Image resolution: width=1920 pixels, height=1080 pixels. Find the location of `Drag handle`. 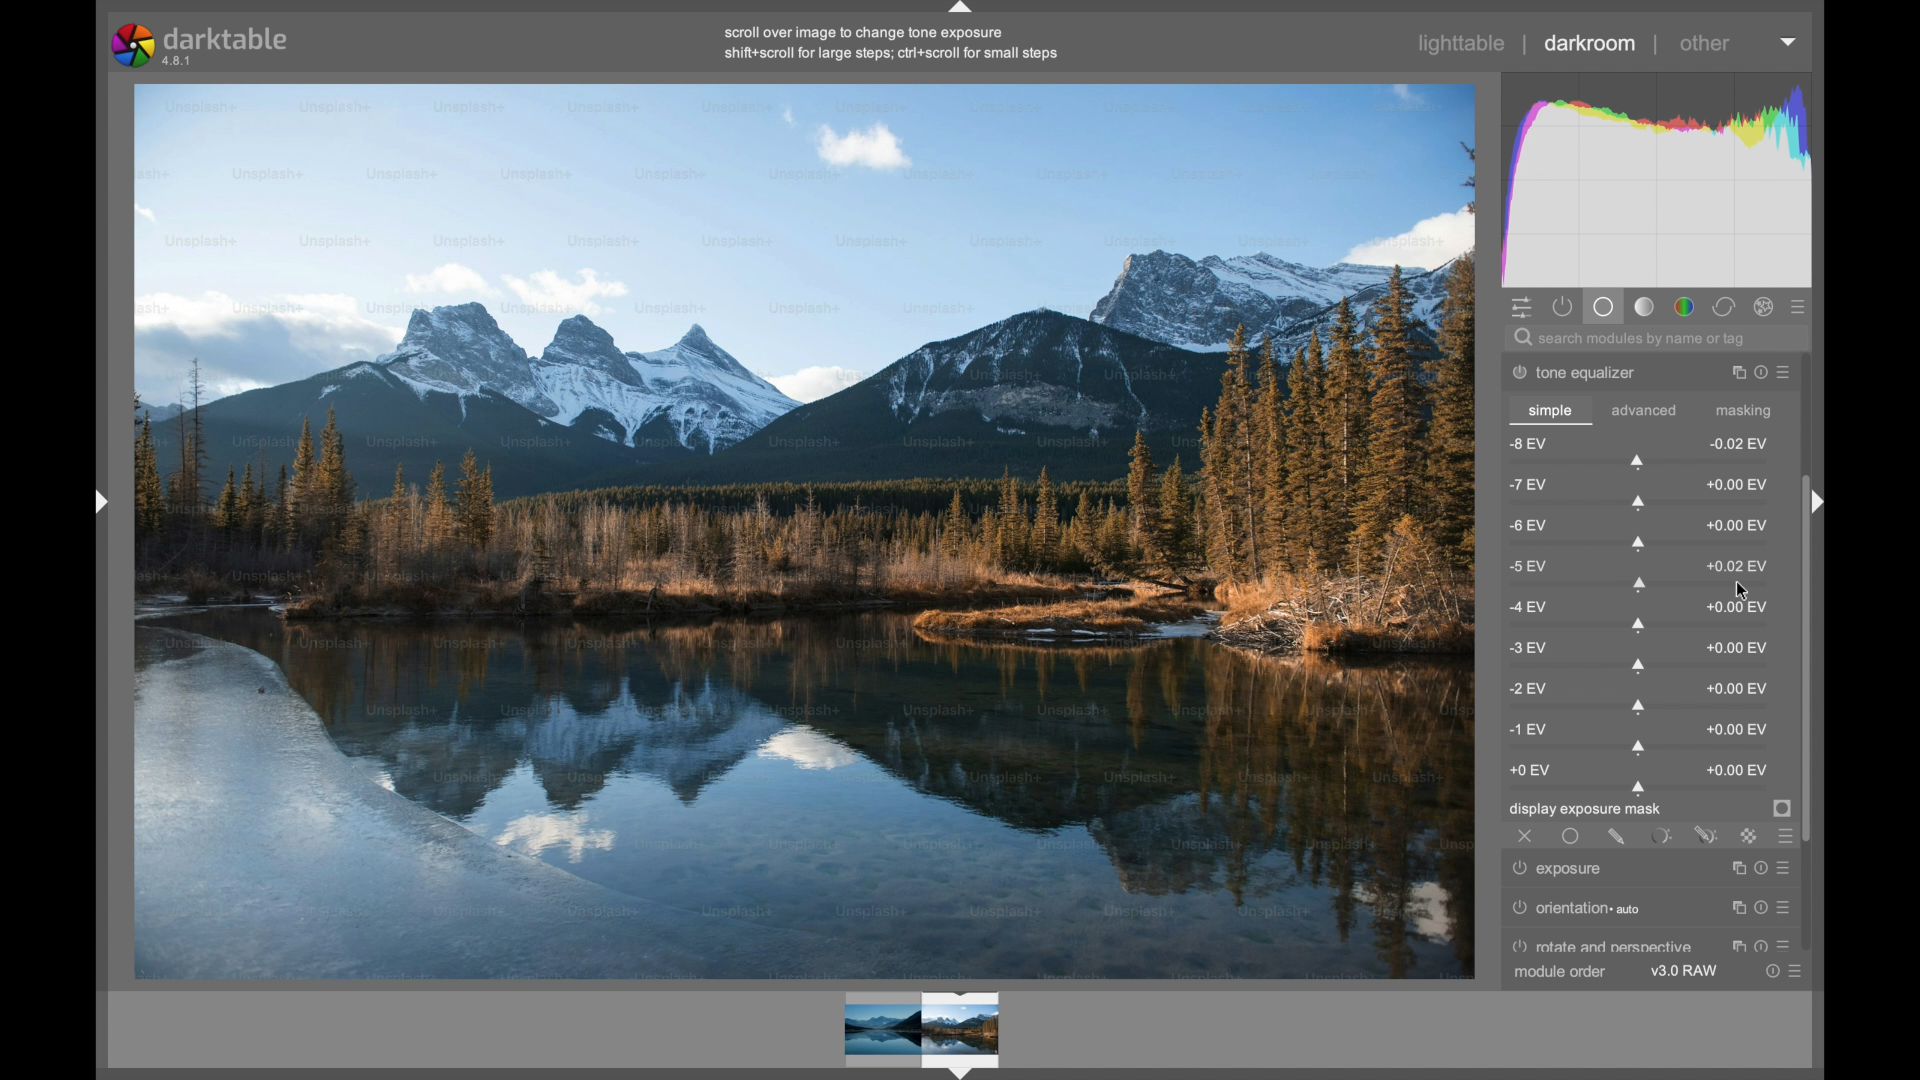

Drag handle is located at coordinates (103, 503).